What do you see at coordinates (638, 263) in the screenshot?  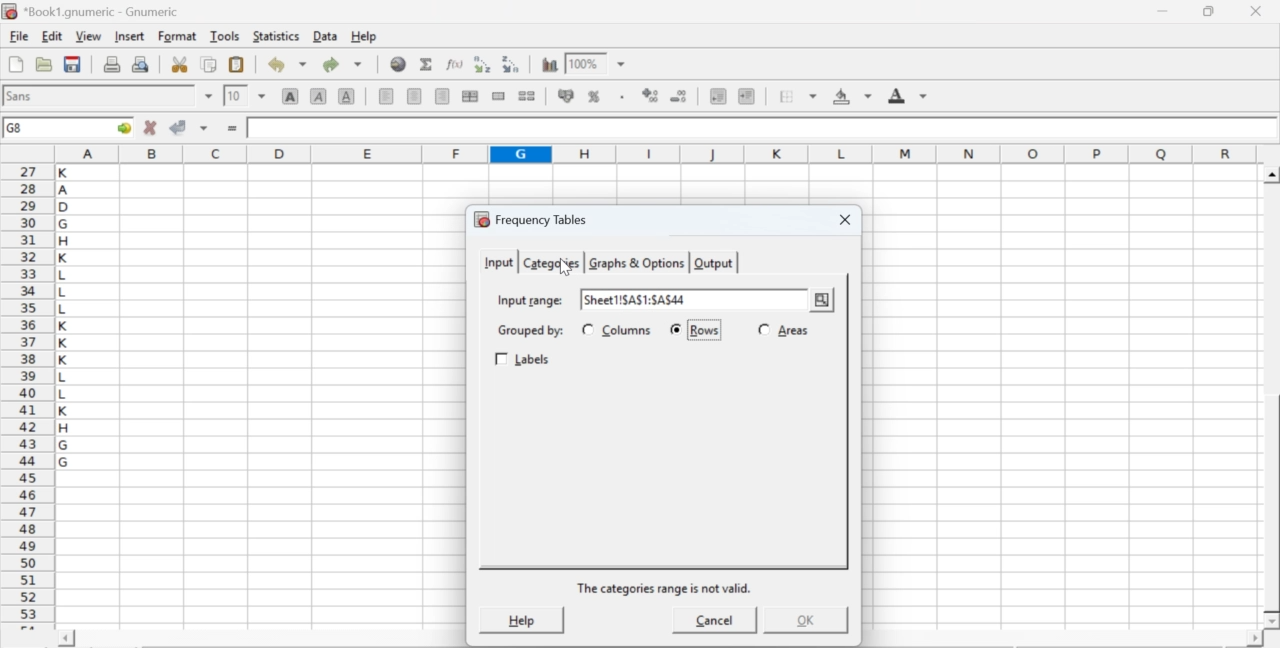 I see `graphs & options` at bounding box center [638, 263].